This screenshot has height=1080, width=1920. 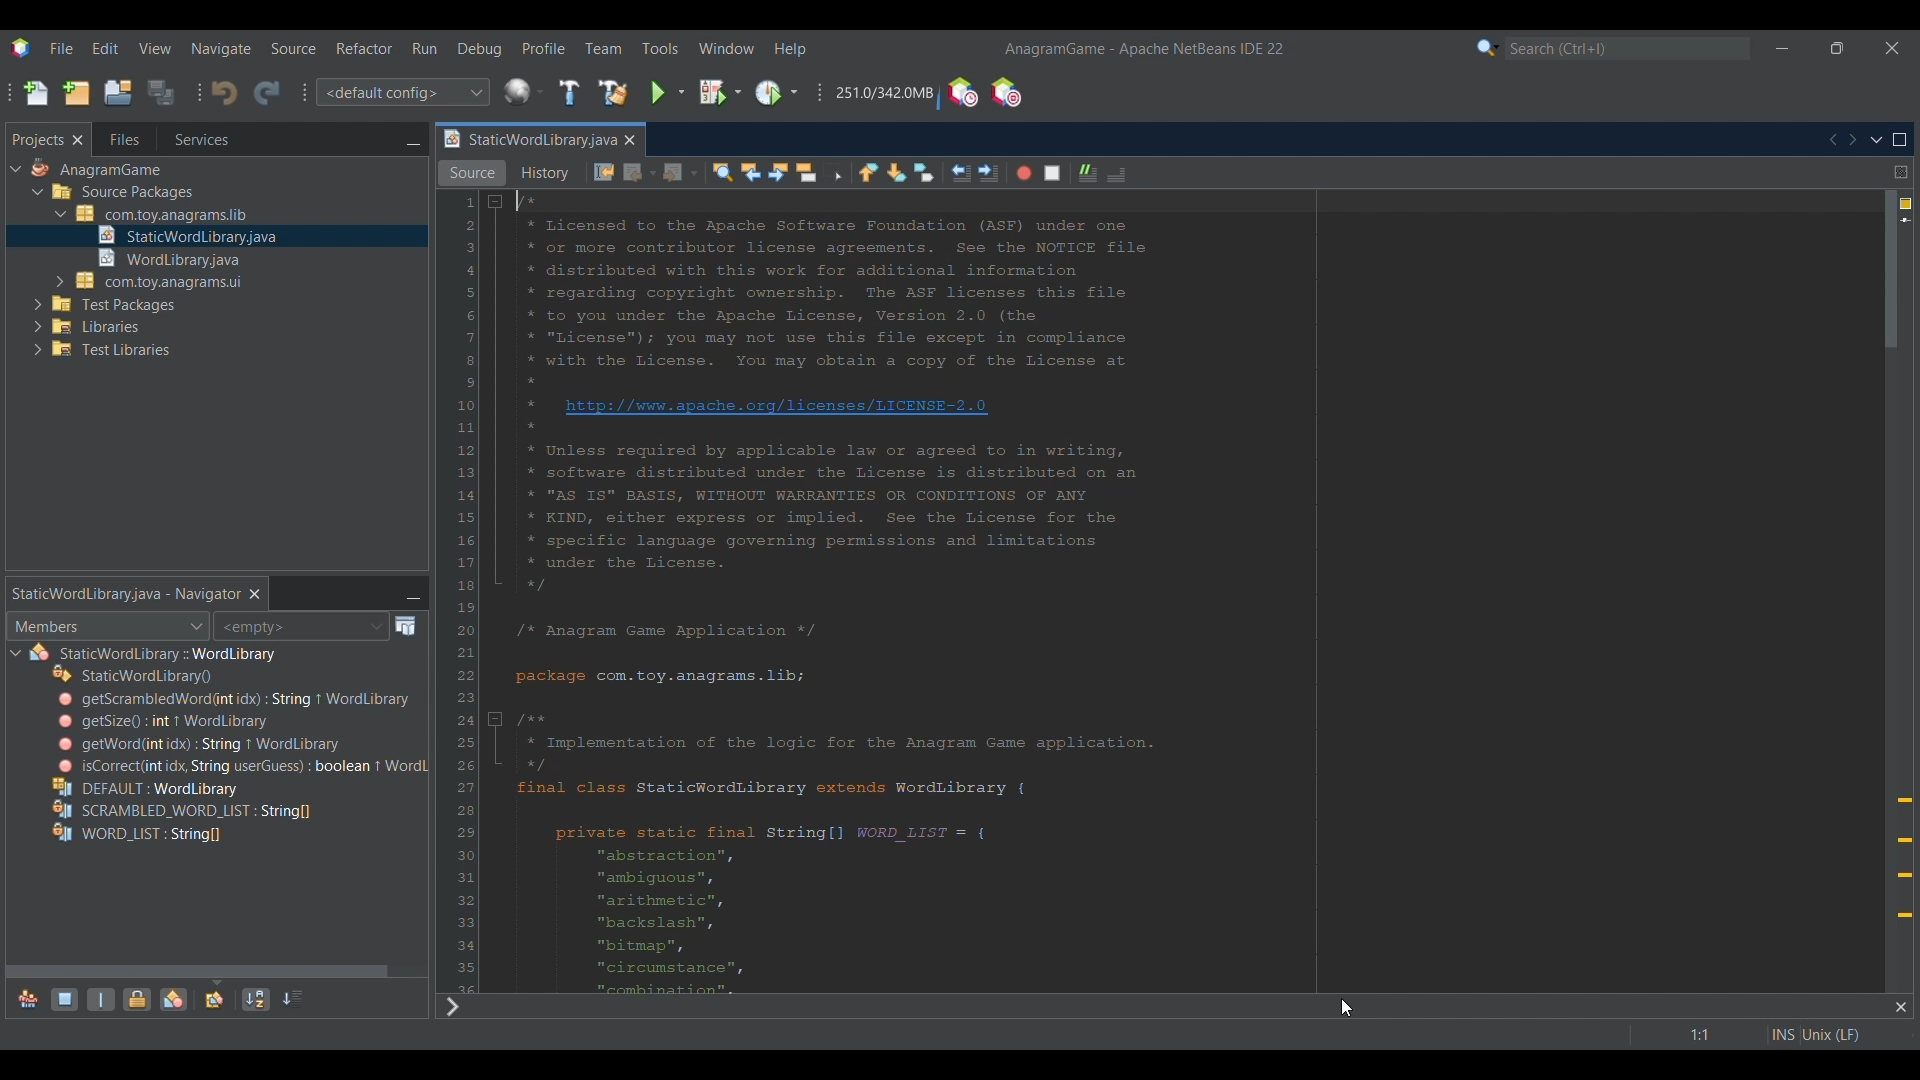 What do you see at coordinates (155, 47) in the screenshot?
I see `View menu` at bounding box center [155, 47].